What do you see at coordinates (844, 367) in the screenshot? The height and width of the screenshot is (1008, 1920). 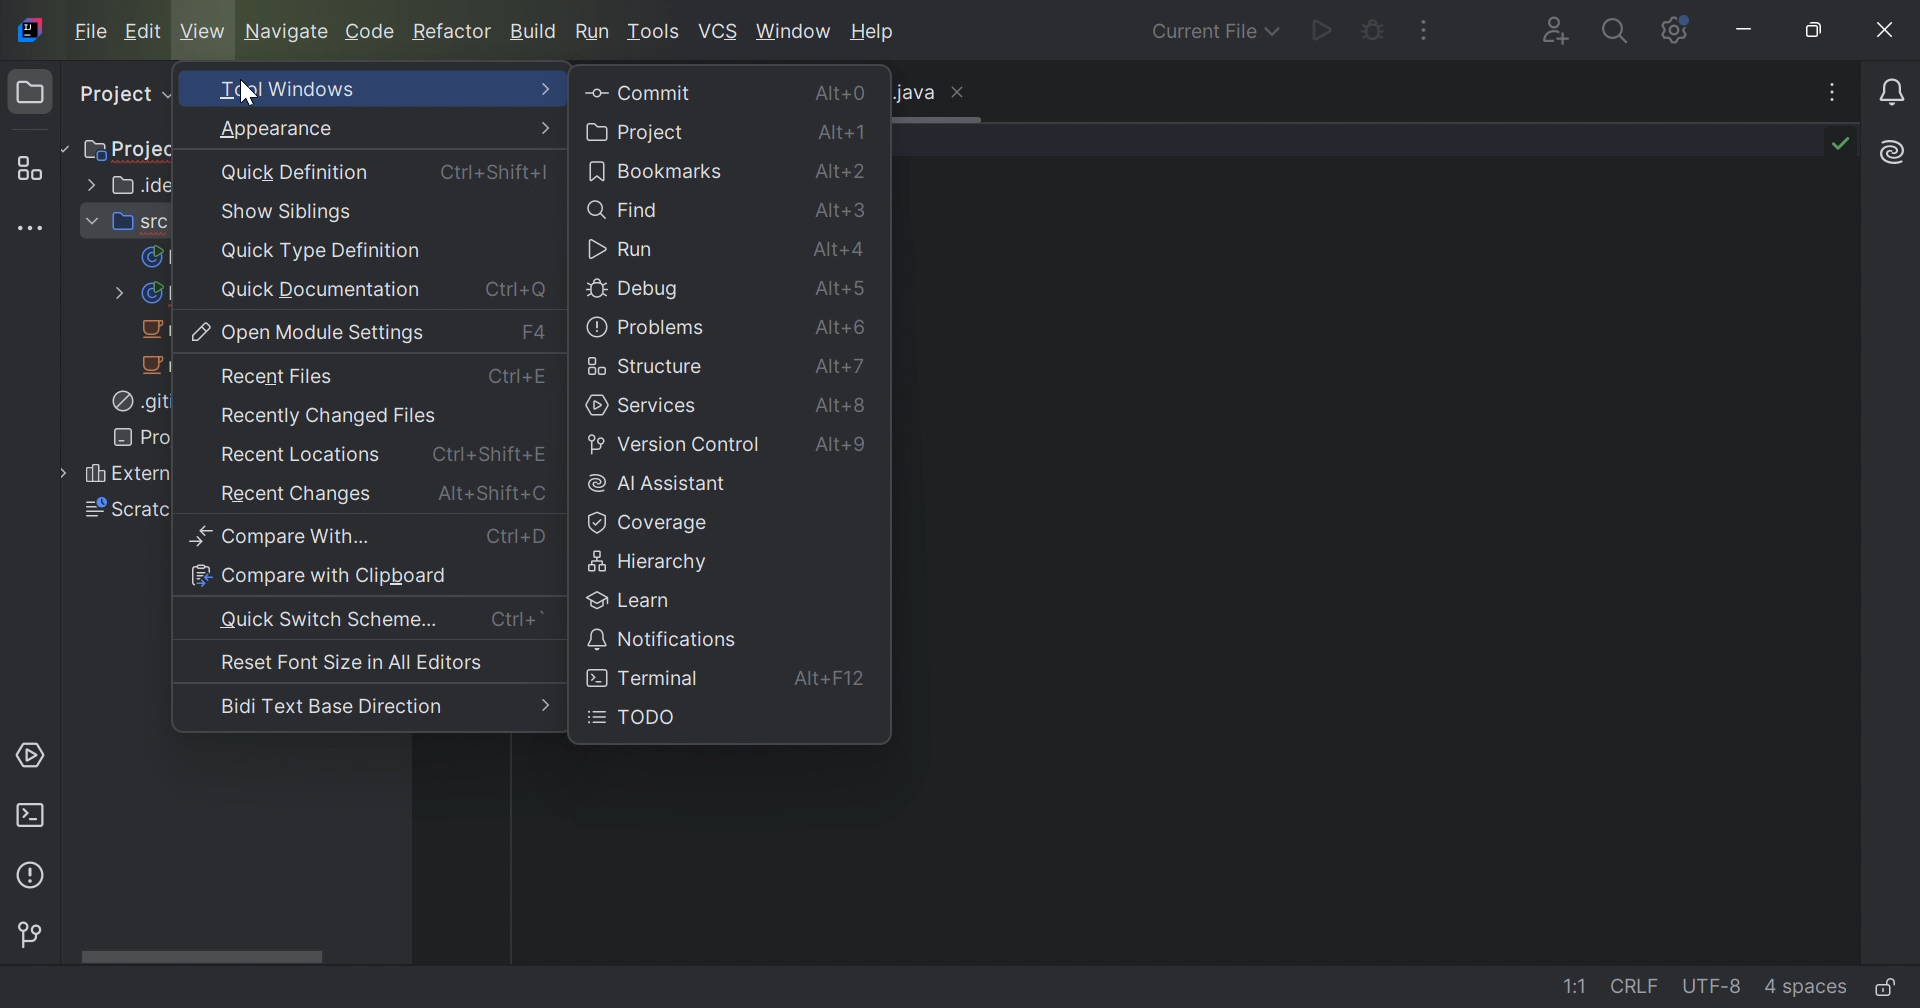 I see `Alt+7` at bounding box center [844, 367].